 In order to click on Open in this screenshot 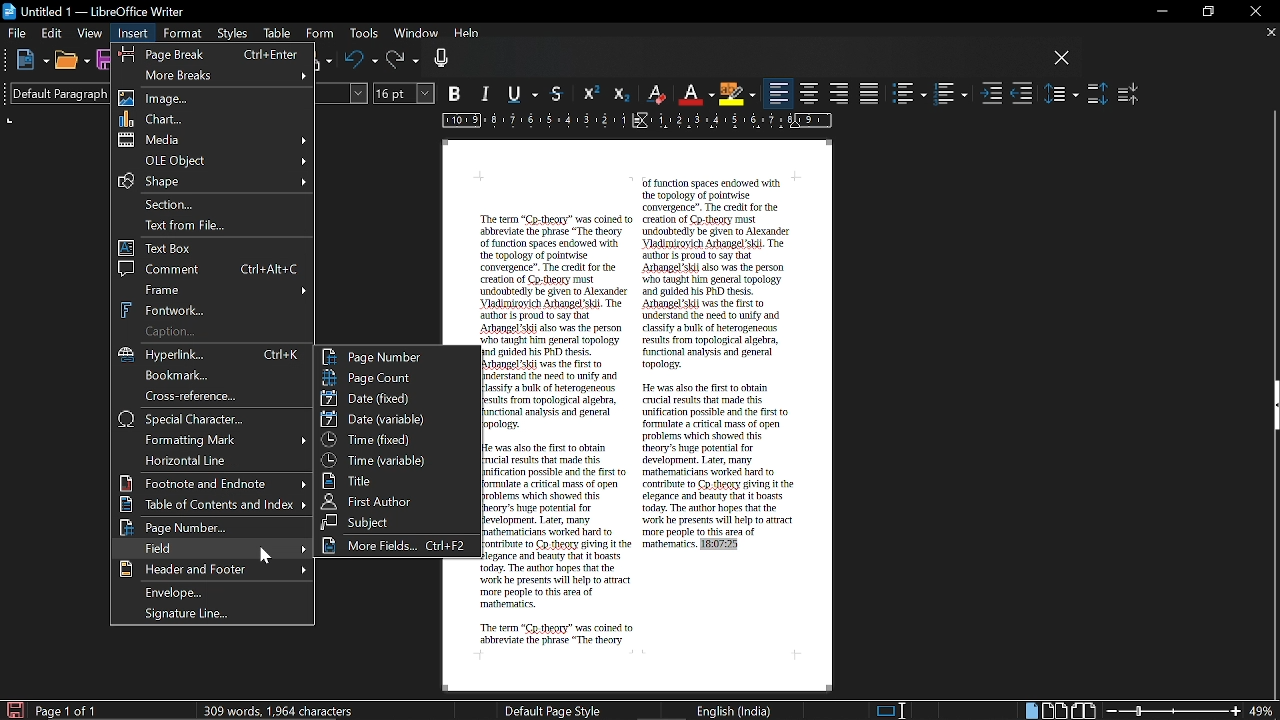, I will do `click(71, 62)`.